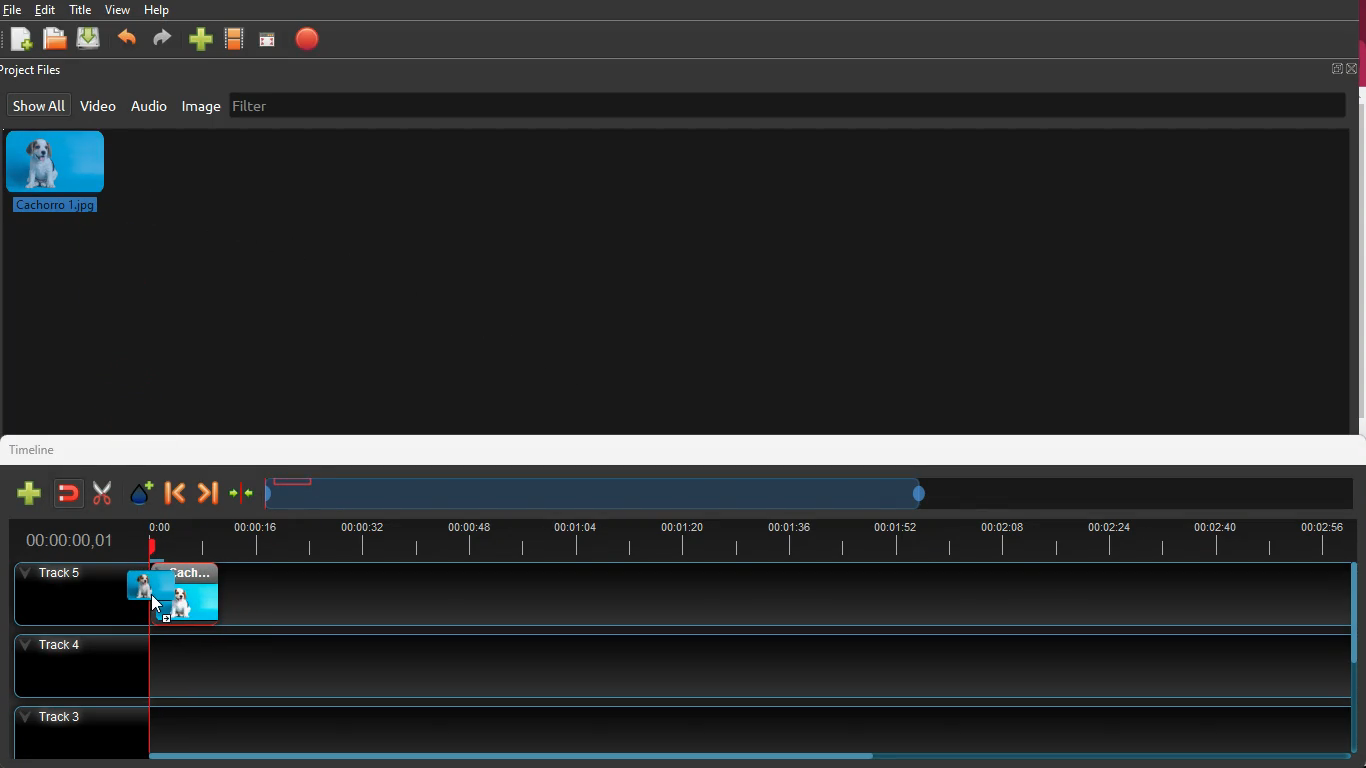 This screenshot has width=1366, height=768. What do you see at coordinates (118, 9) in the screenshot?
I see `view` at bounding box center [118, 9].